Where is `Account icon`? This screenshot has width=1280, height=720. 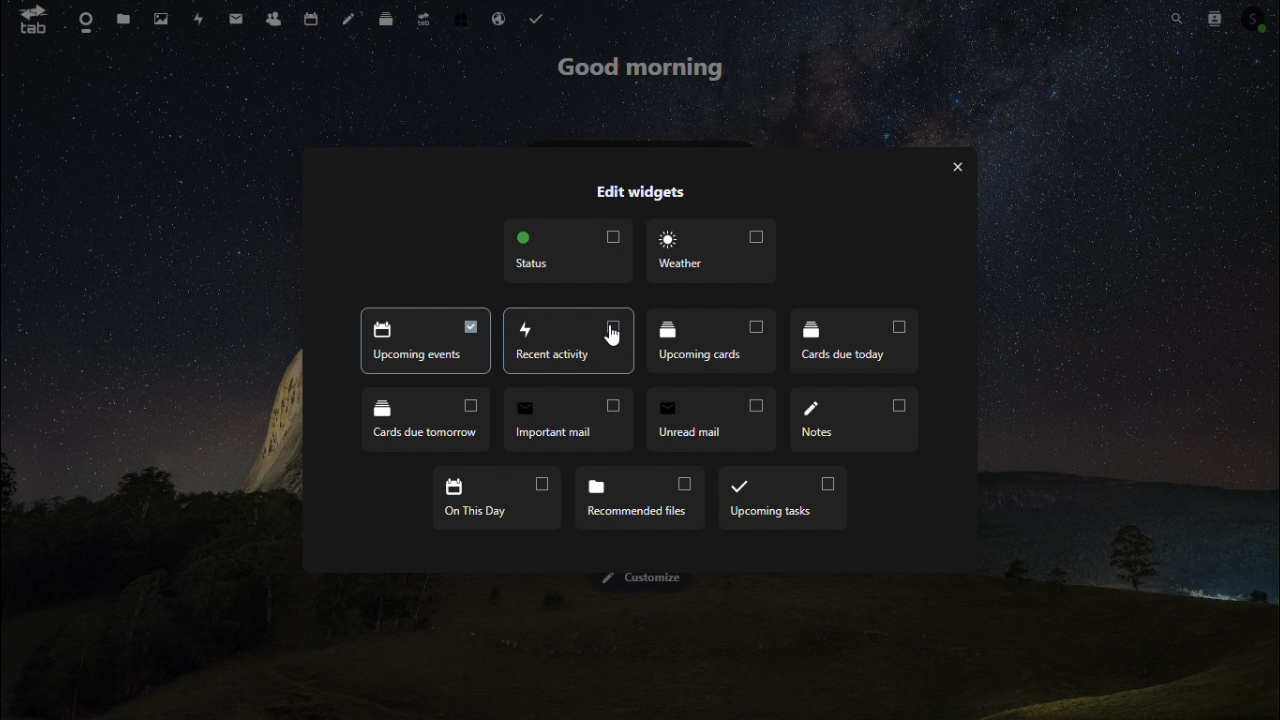
Account icon is located at coordinates (1255, 17).